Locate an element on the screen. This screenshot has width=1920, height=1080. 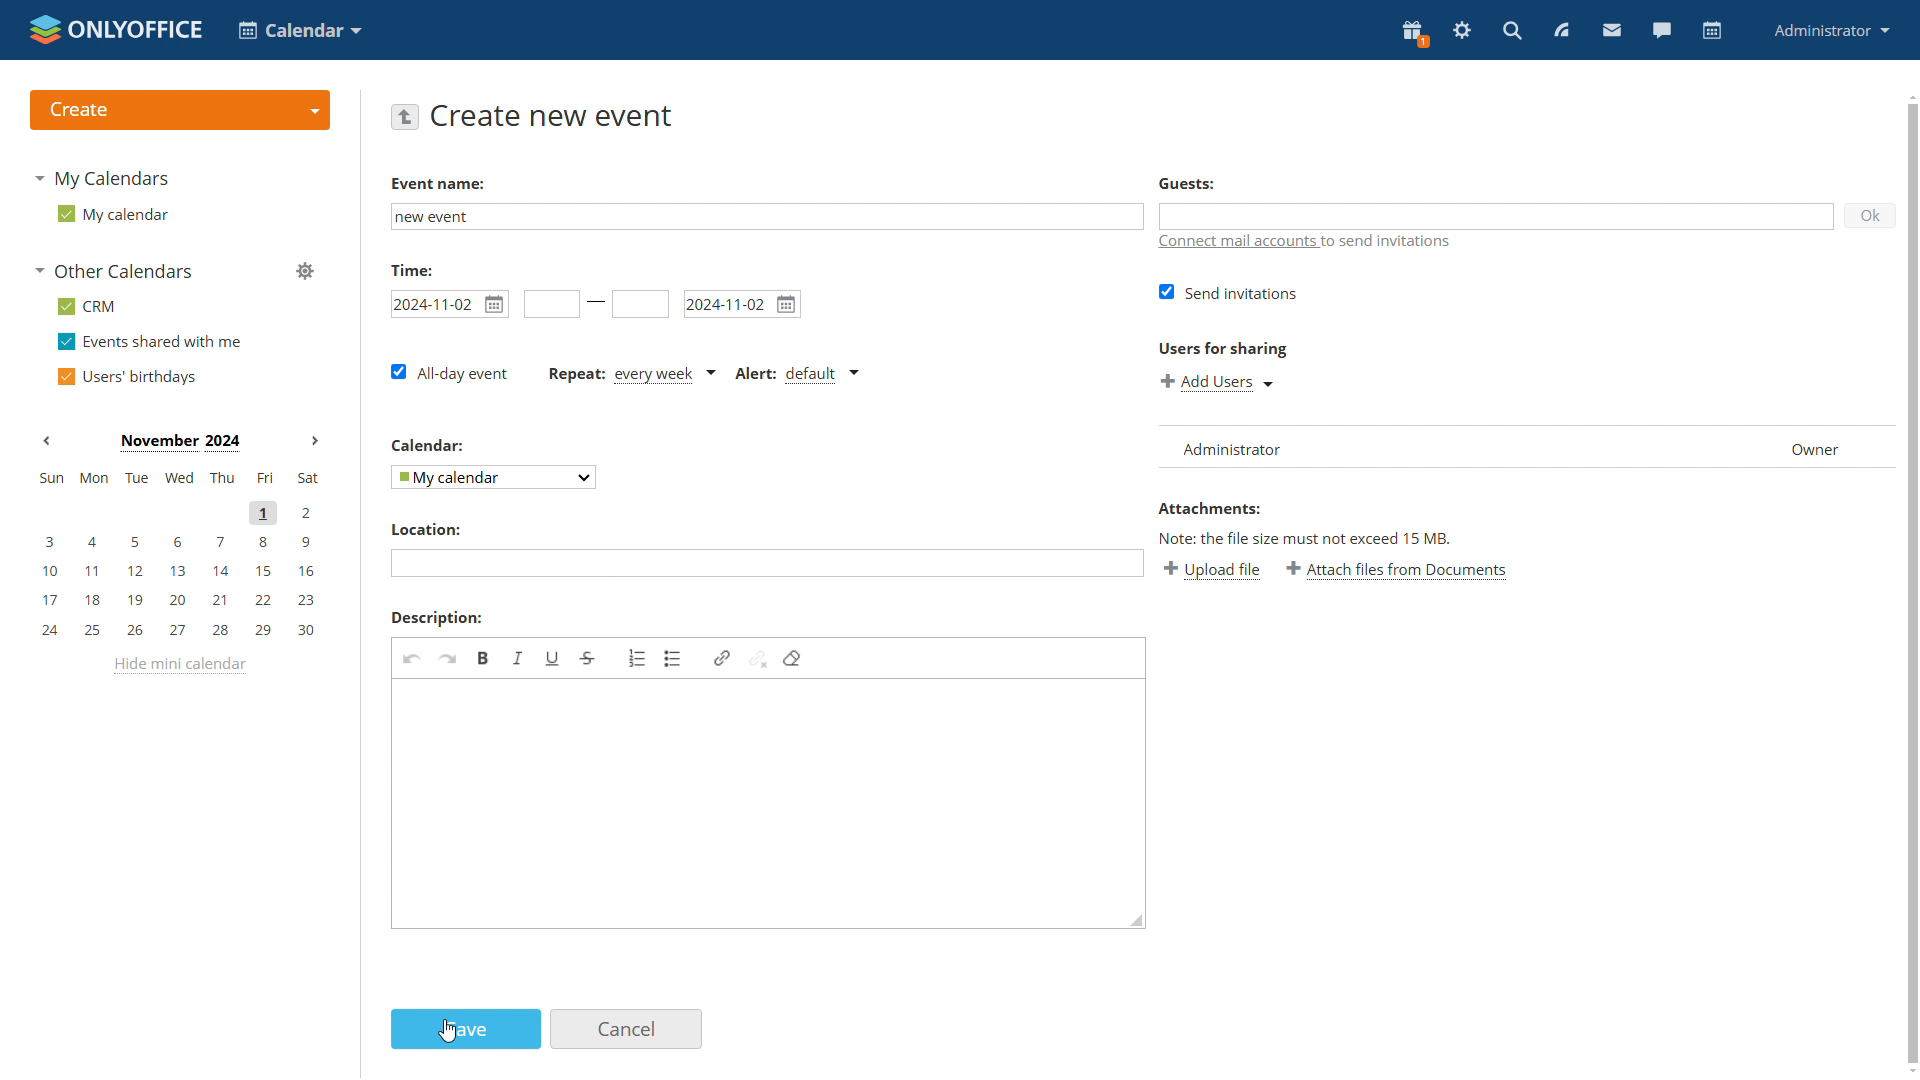
strikethrough is located at coordinates (588, 658).